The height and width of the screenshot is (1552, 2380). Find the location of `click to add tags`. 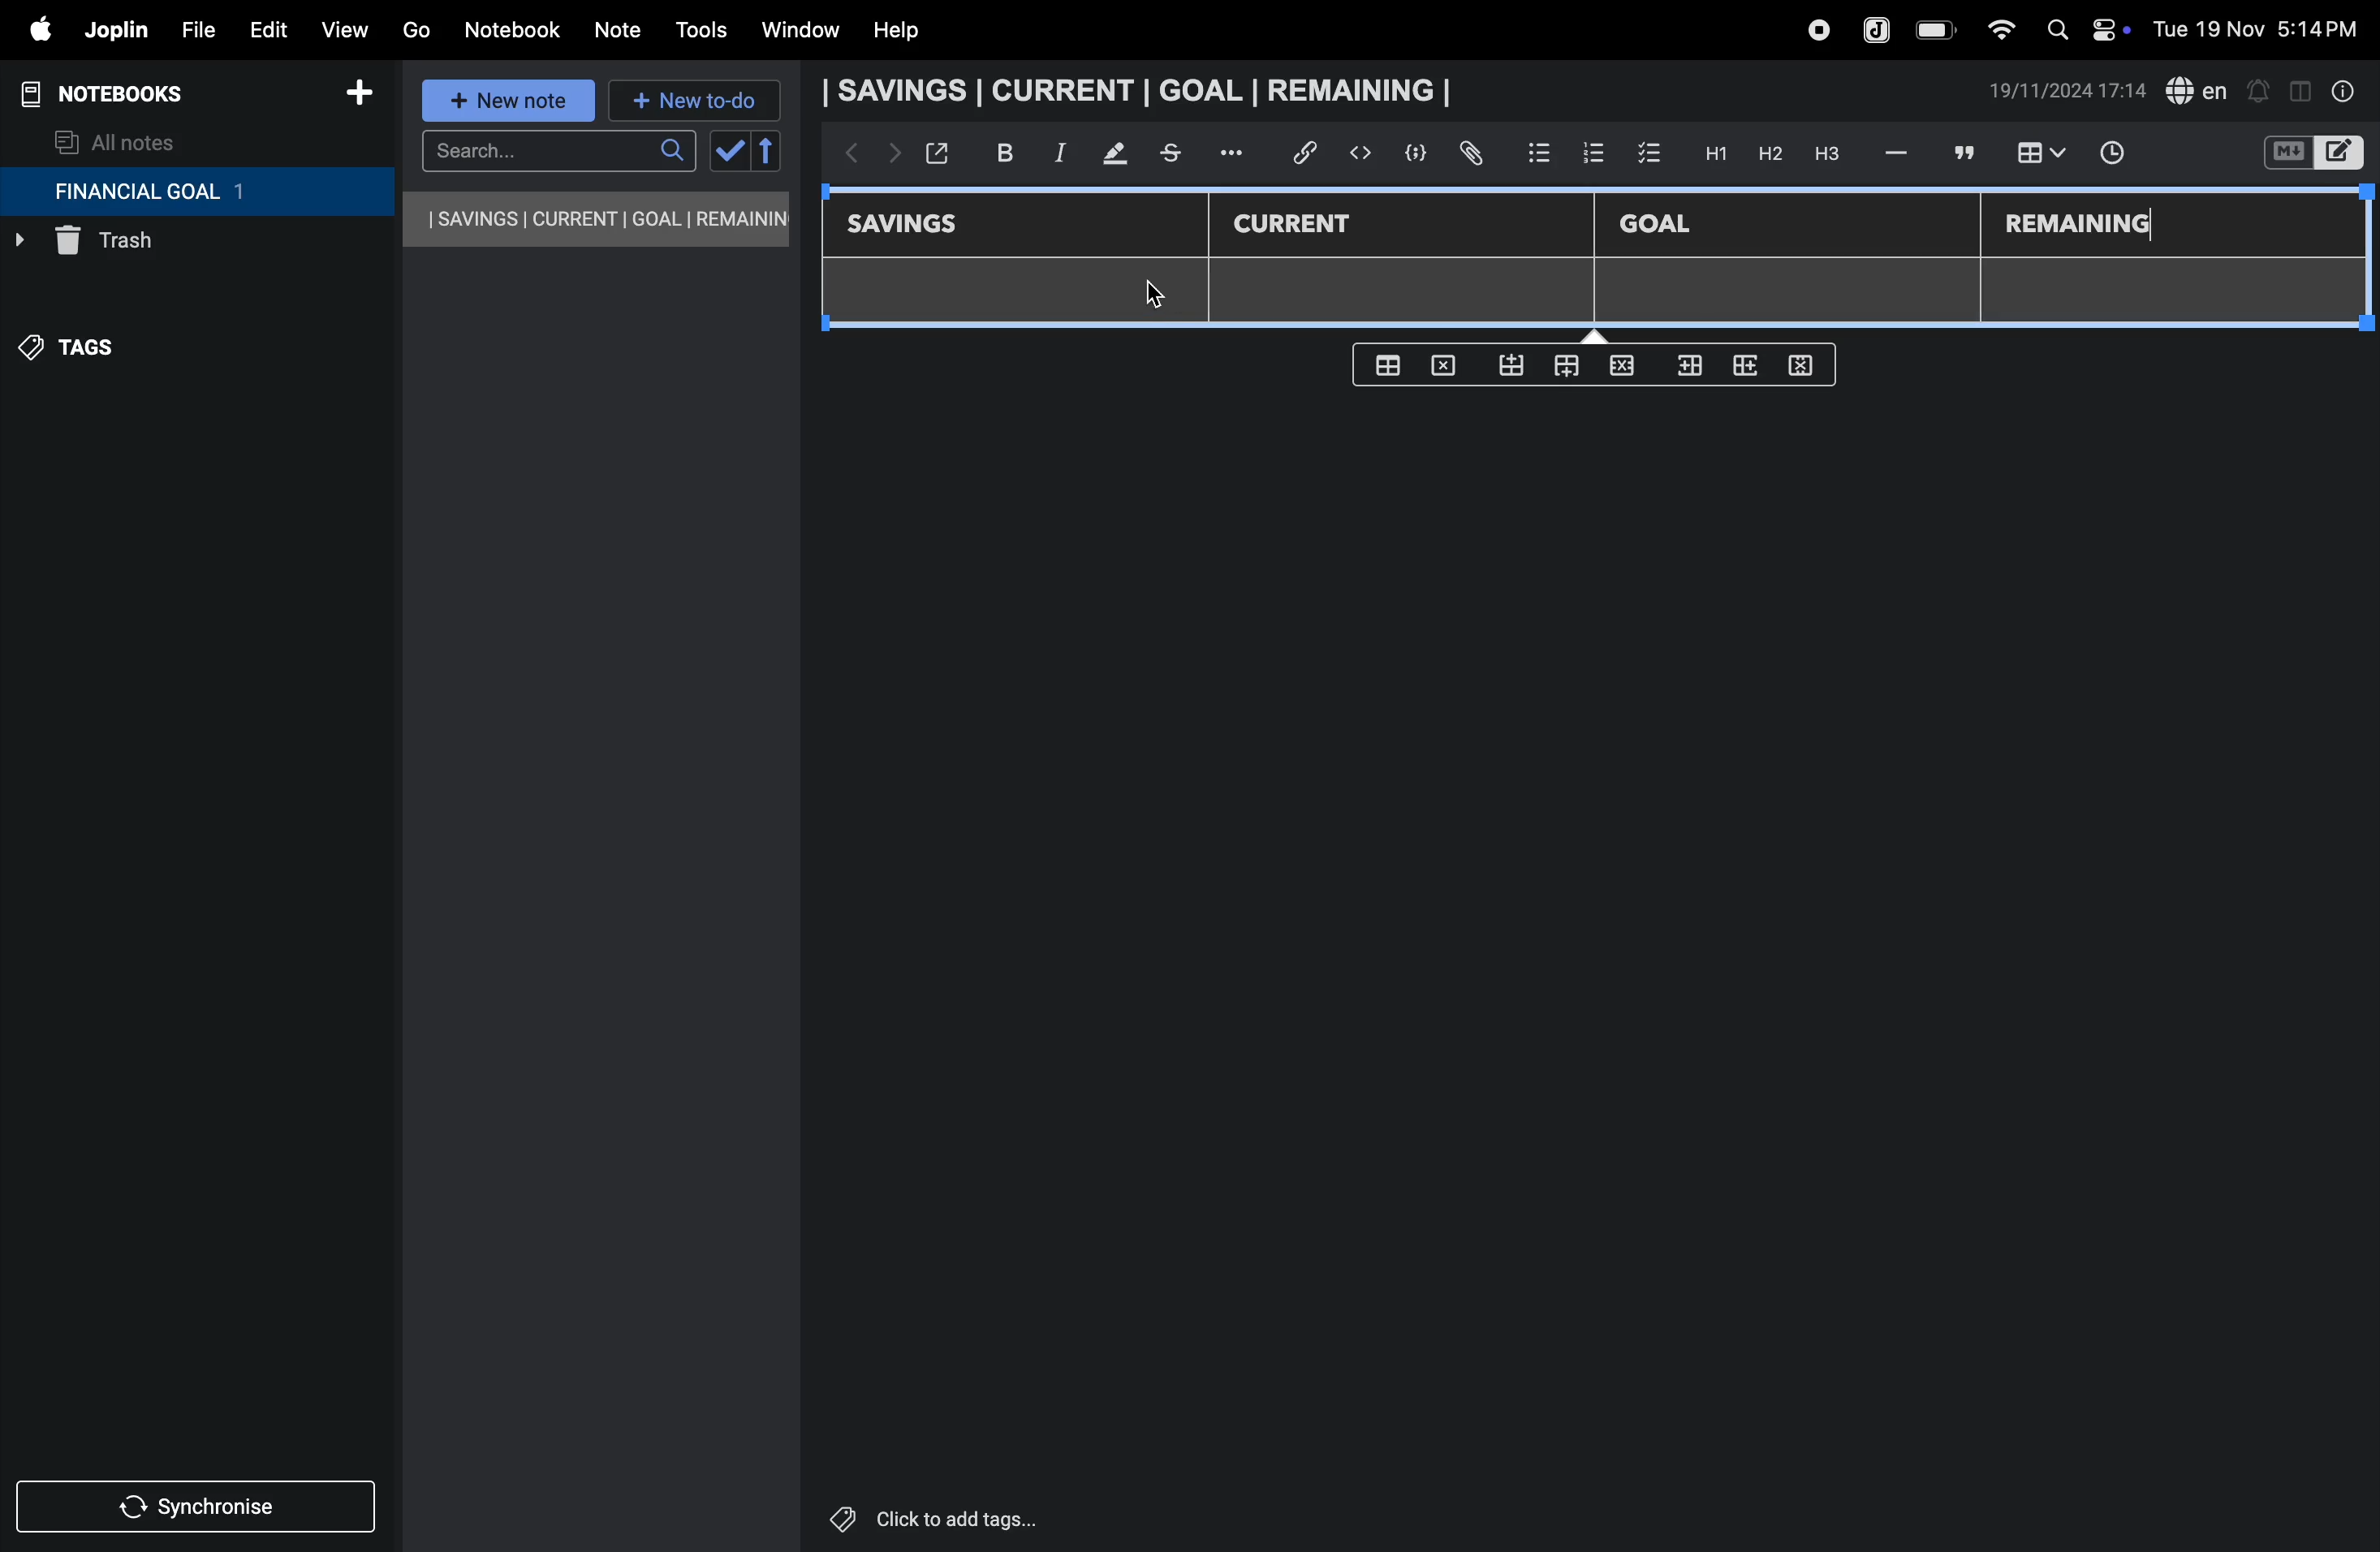

click to add tags is located at coordinates (984, 1517).